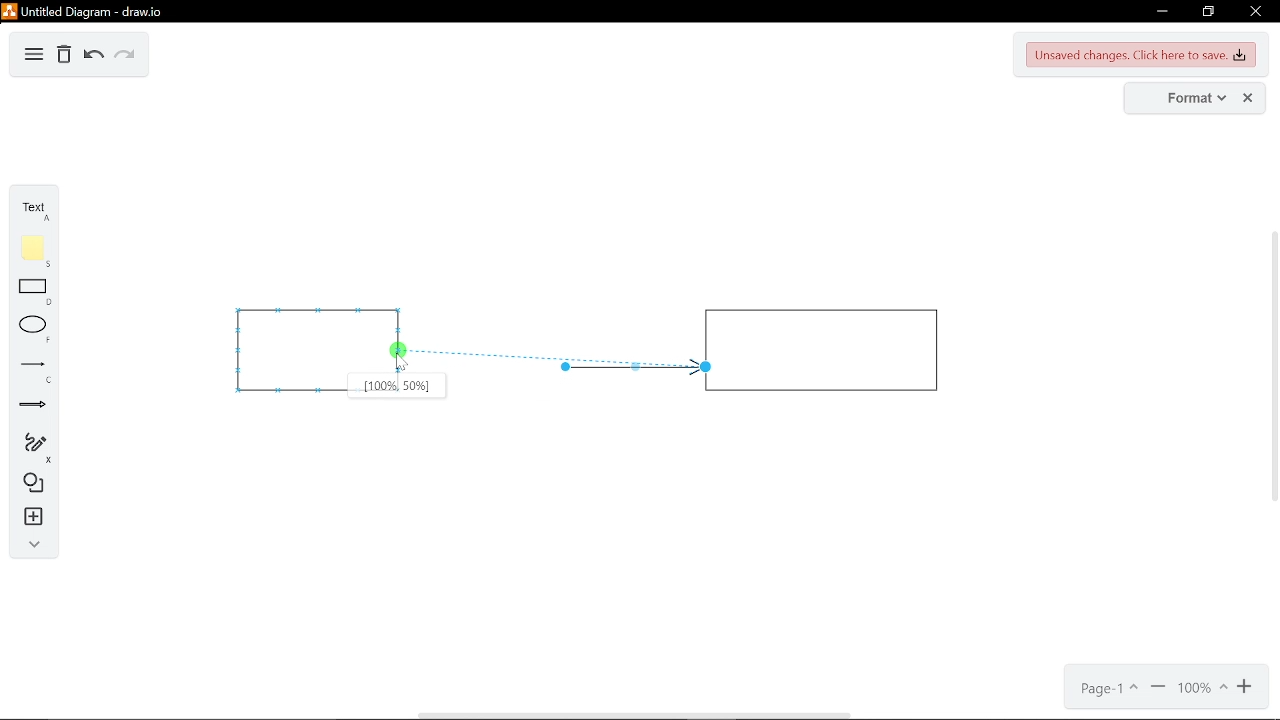 The image size is (1280, 720). I want to click on shapes, so click(30, 482).